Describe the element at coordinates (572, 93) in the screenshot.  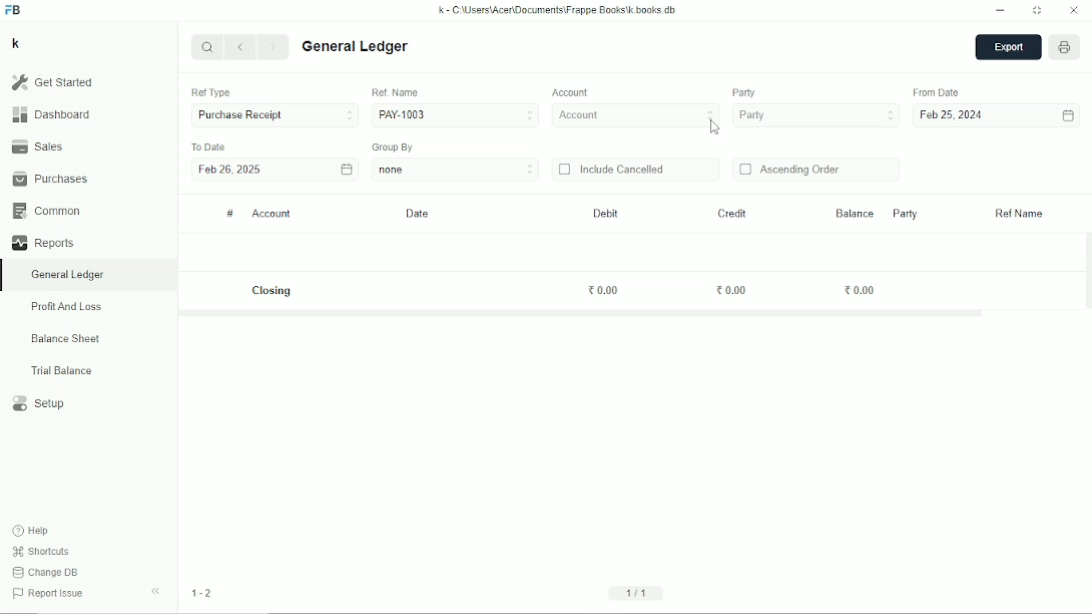
I see `Account` at that location.